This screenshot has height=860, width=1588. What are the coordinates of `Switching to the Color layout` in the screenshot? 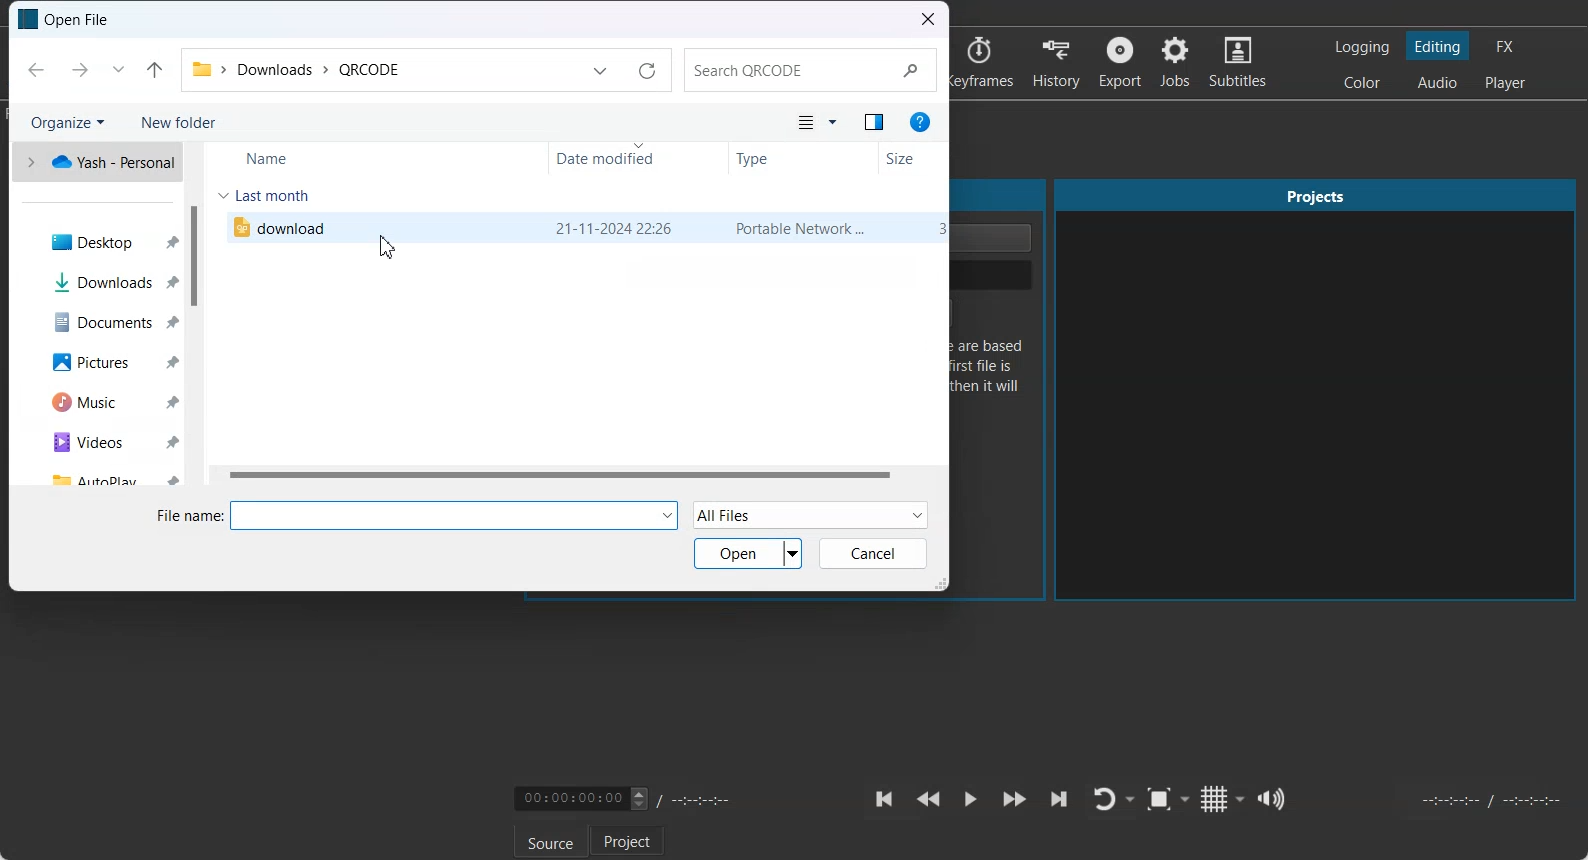 It's located at (1362, 83).